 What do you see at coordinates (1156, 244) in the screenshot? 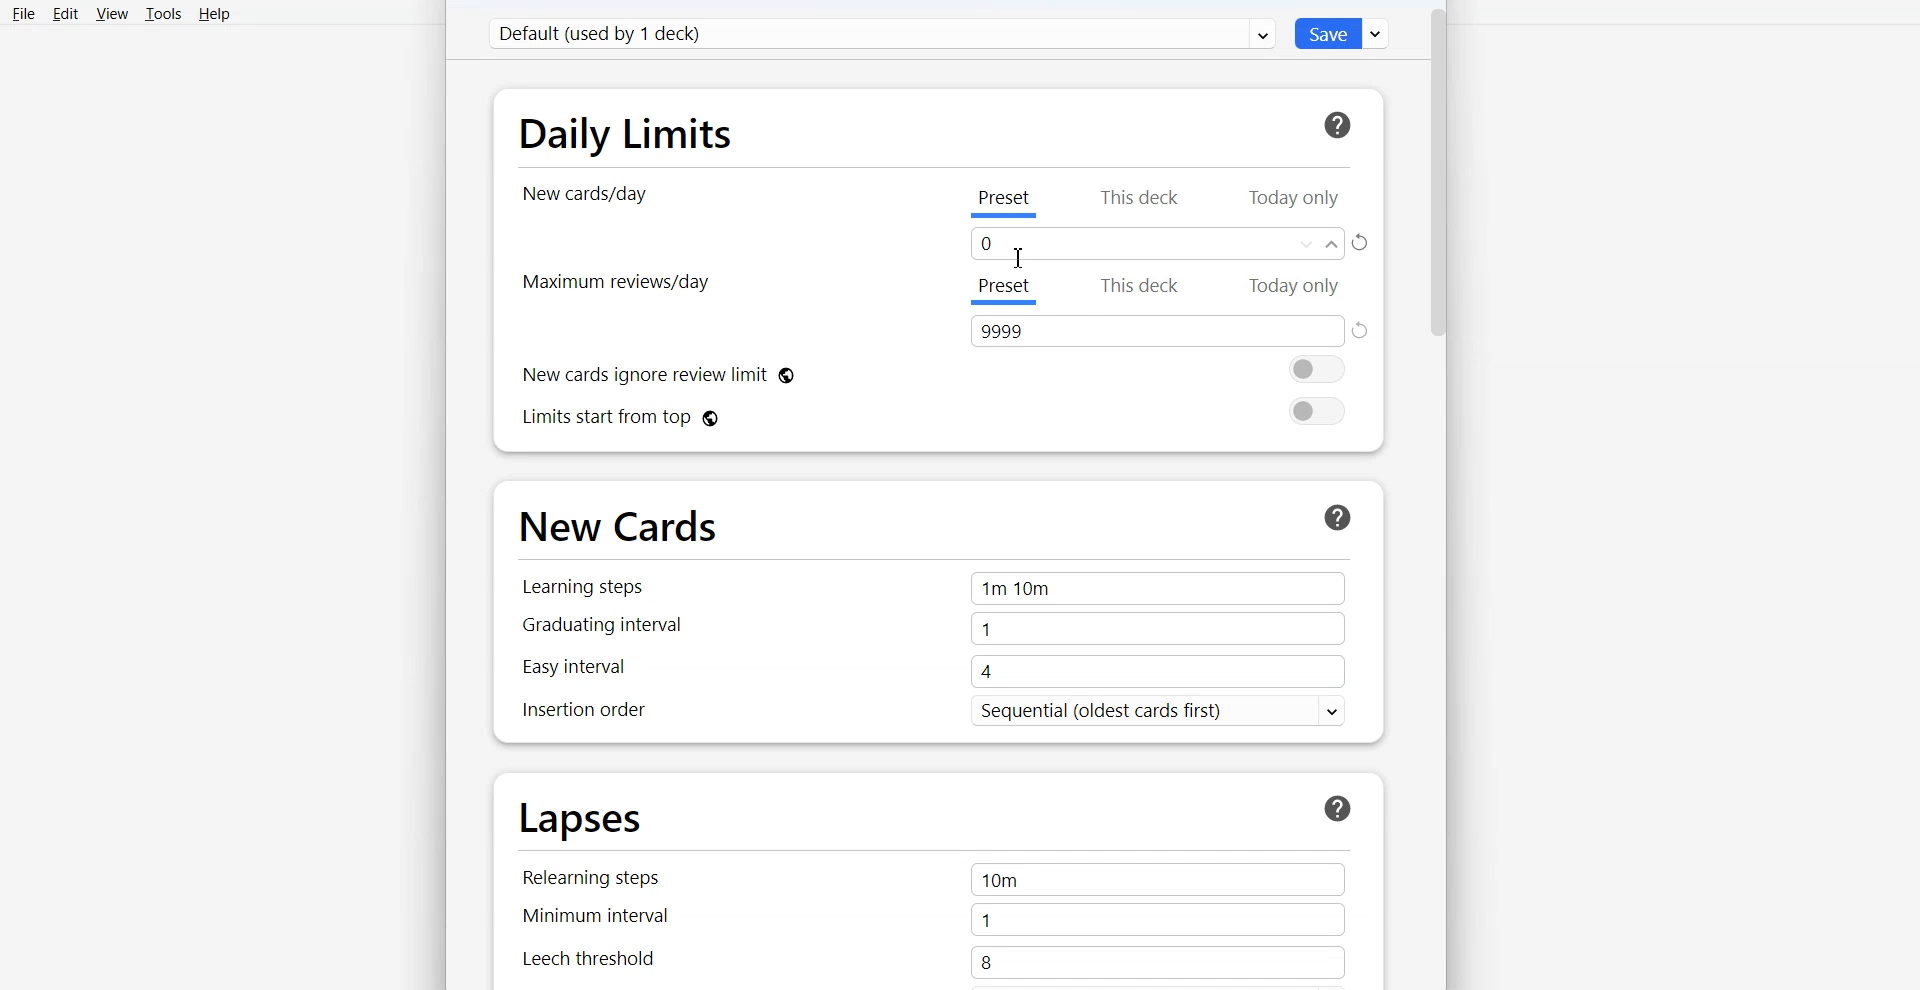
I see `Text` at bounding box center [1156, 244].